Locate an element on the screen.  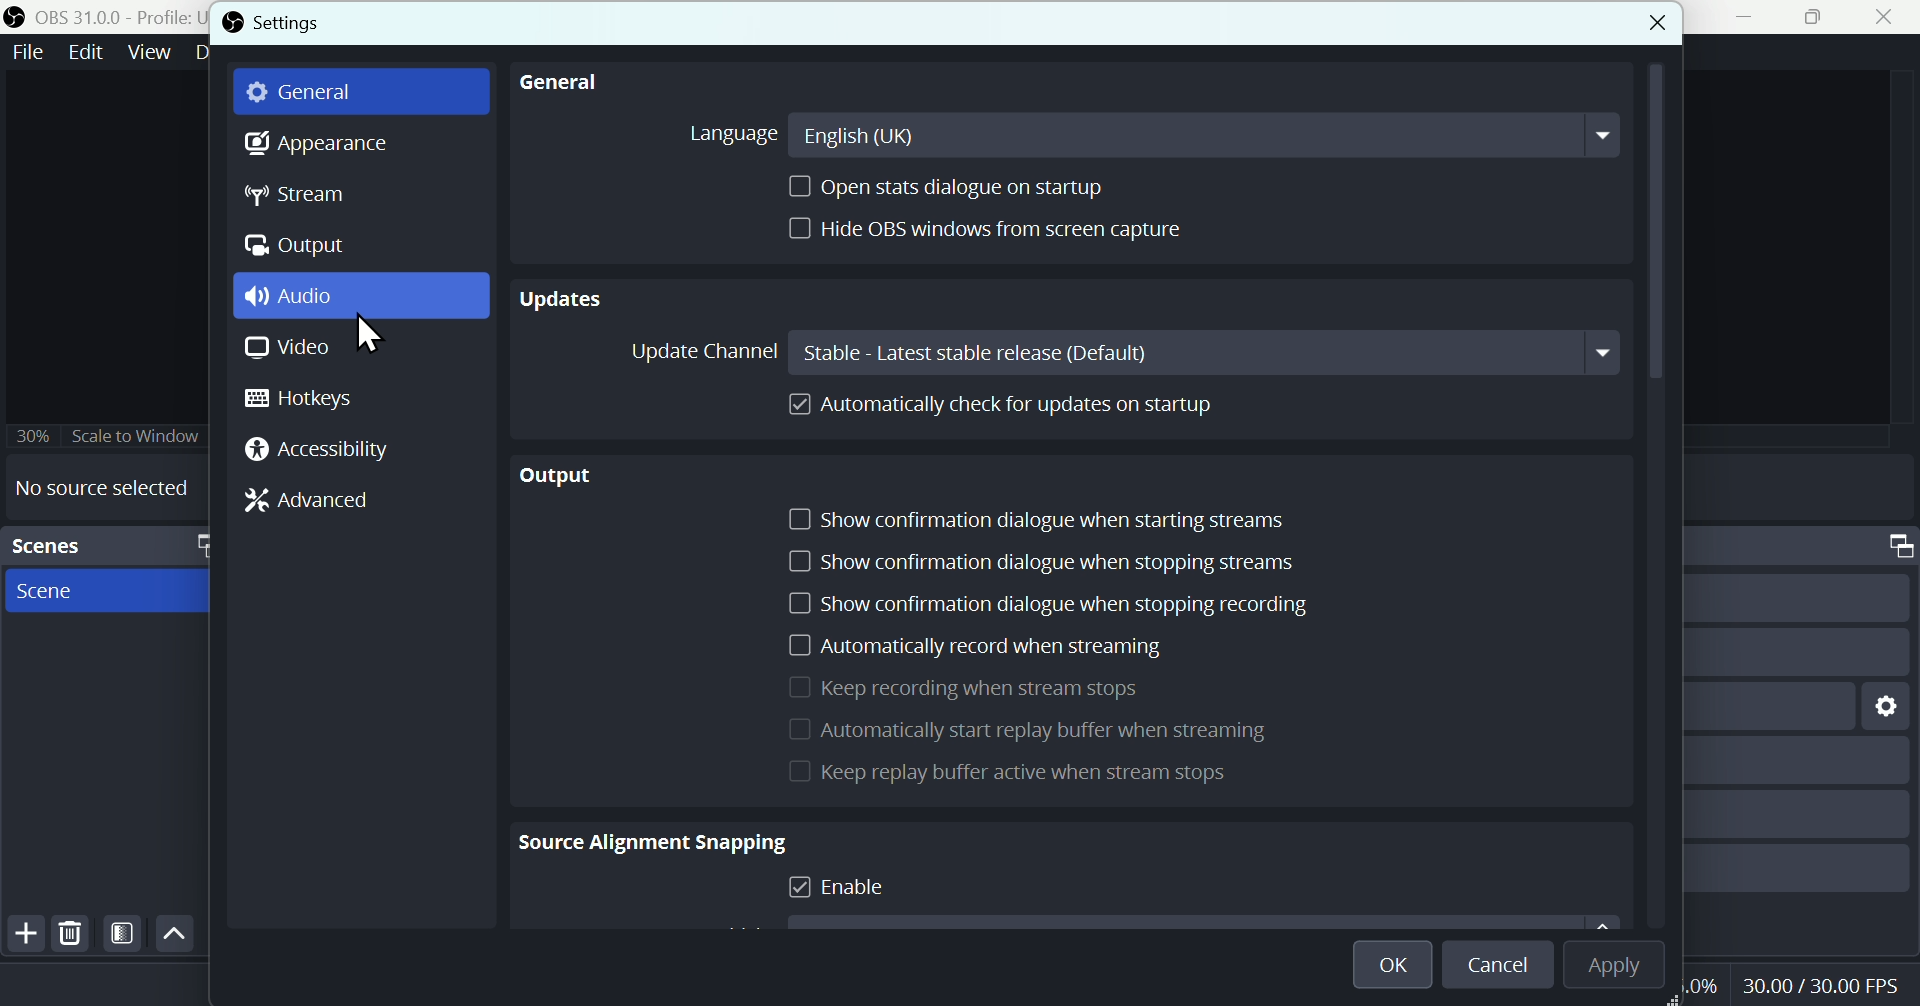
File is located at coordinates (29, 51).